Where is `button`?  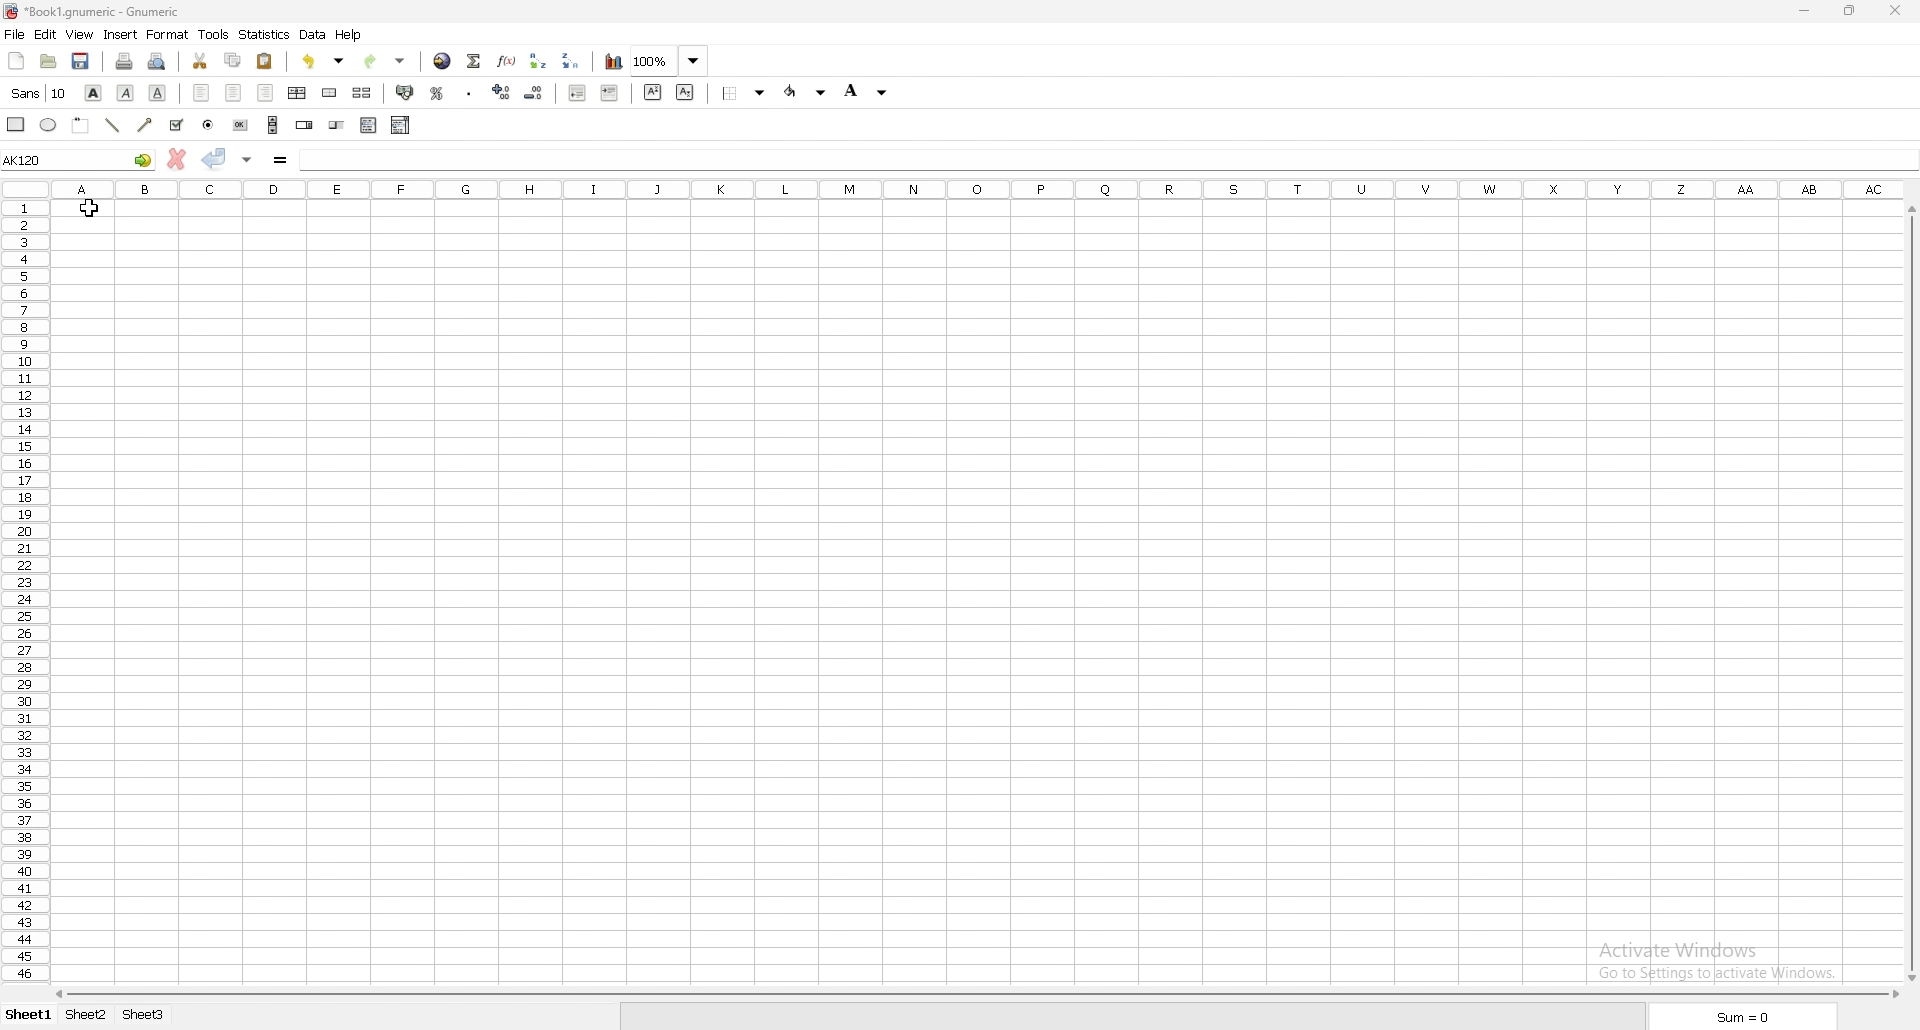 button is located at coordinates (239, 125).